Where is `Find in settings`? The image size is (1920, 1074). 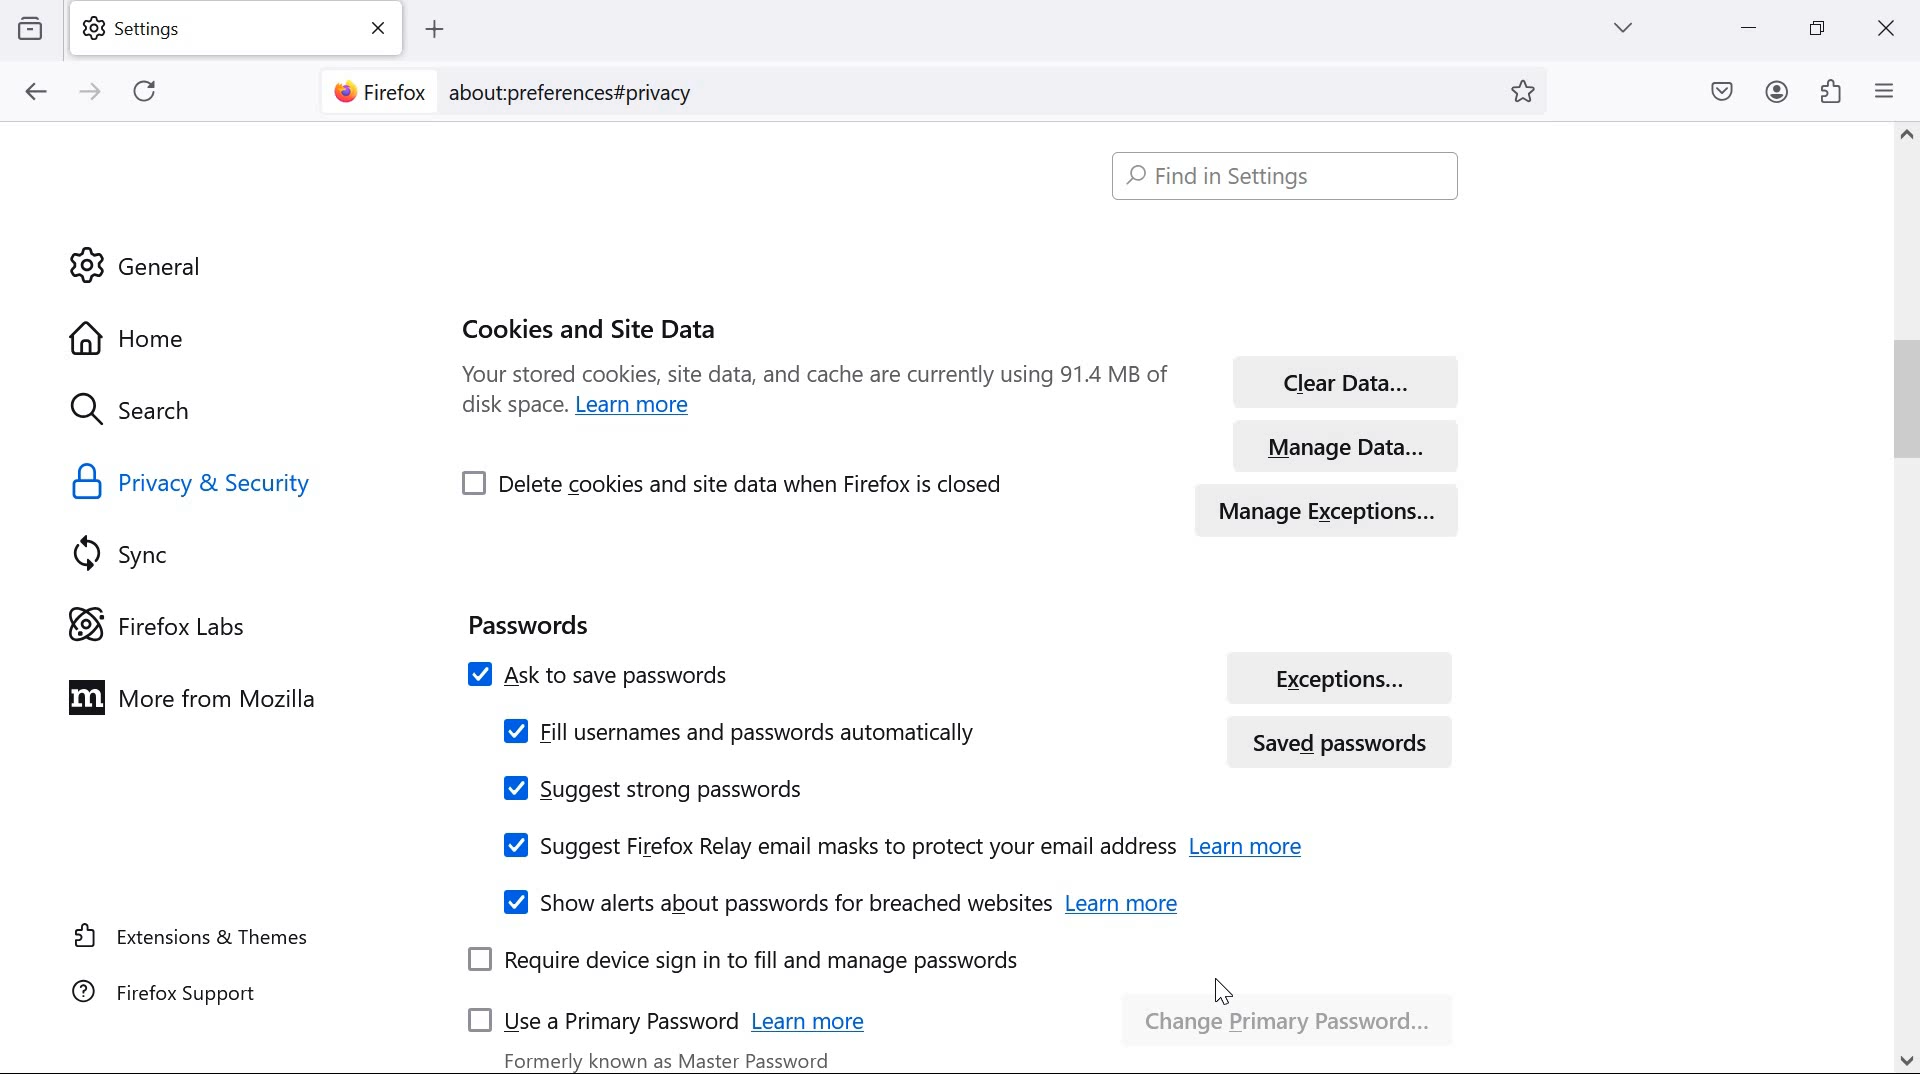 Find in settings is located at coordinates (1290, 176).